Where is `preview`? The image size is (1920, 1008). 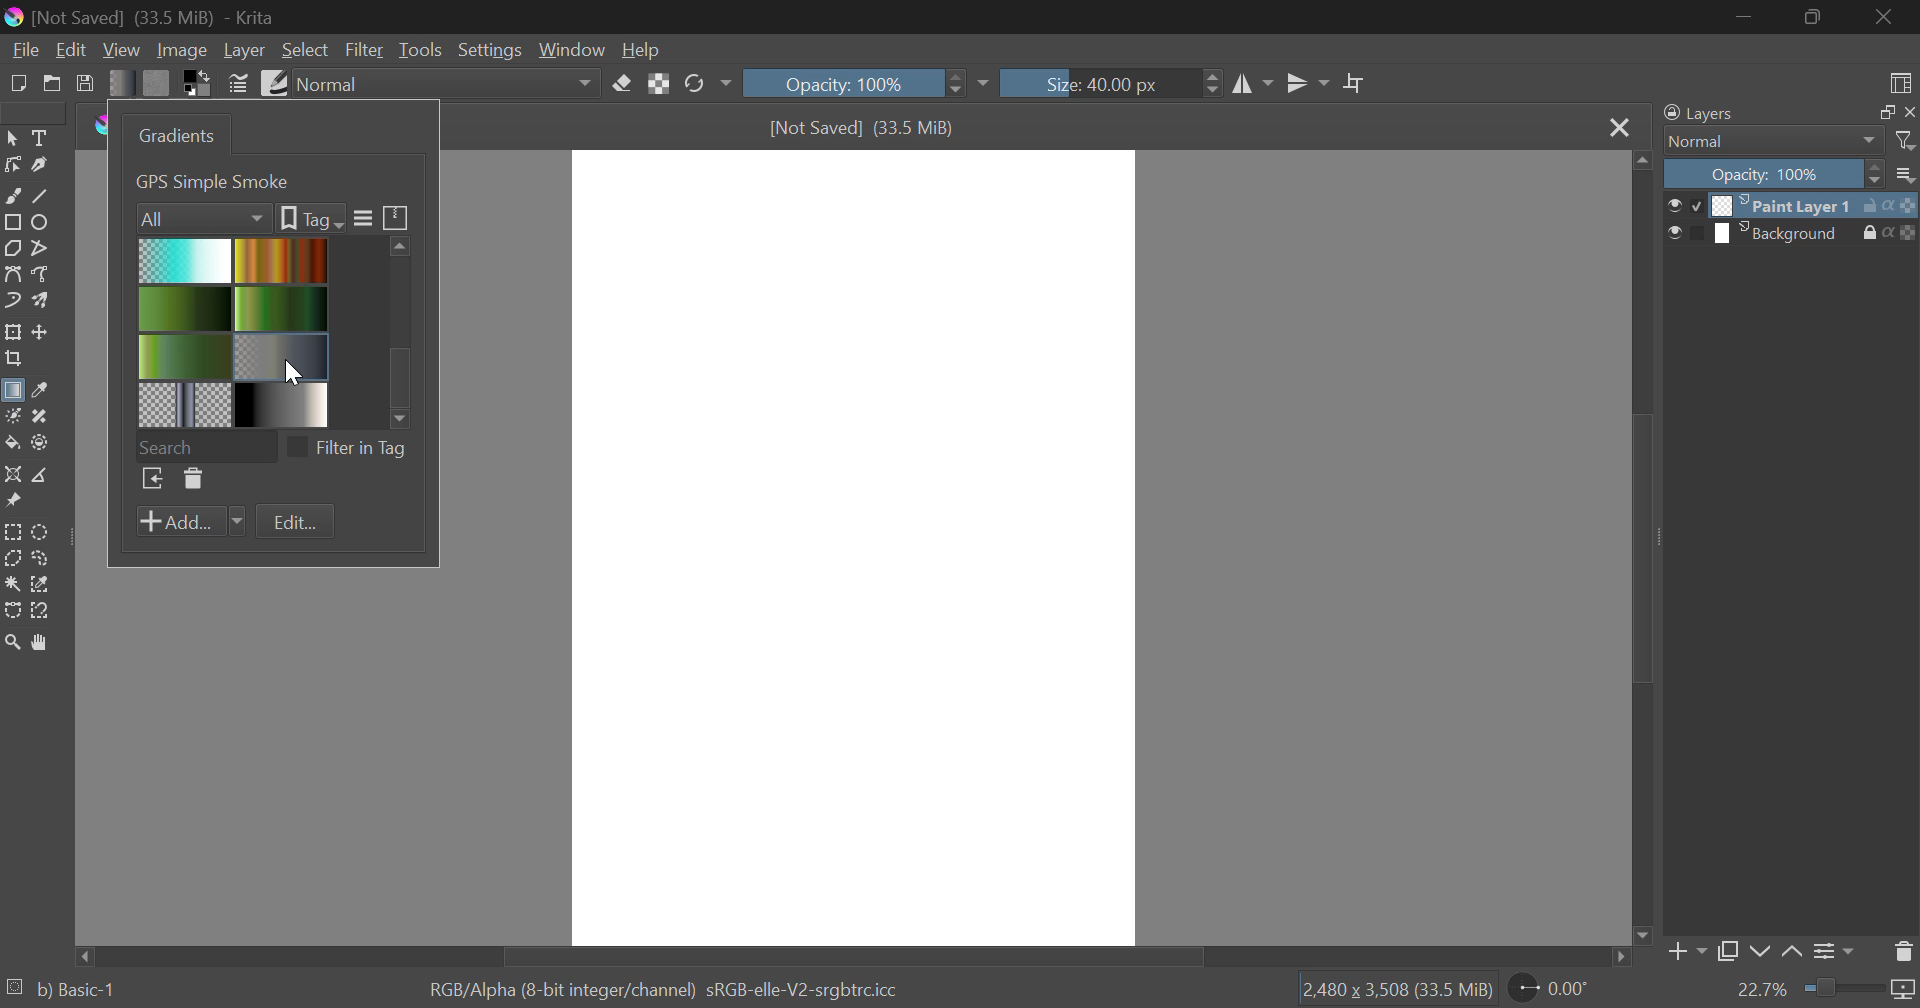
preview is located at coordinates (1685, 234).